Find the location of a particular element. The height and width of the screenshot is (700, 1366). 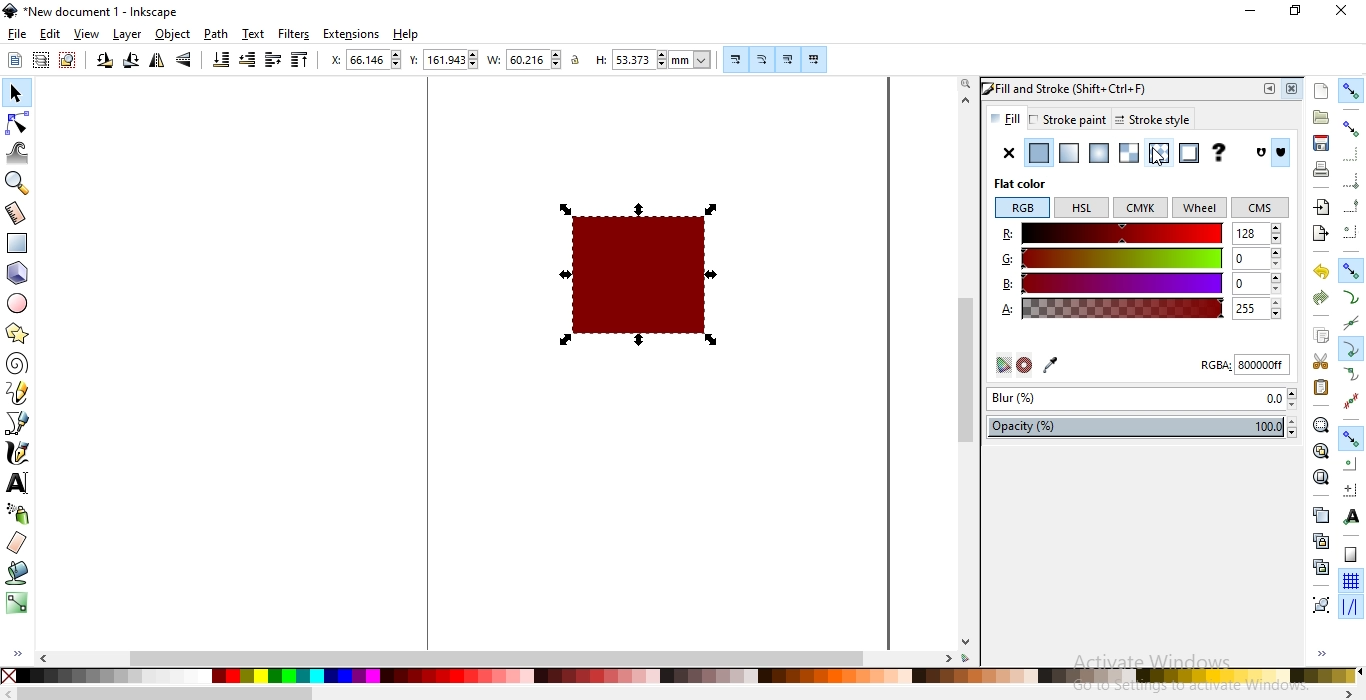

save document is located at coordinates (1322, 144).